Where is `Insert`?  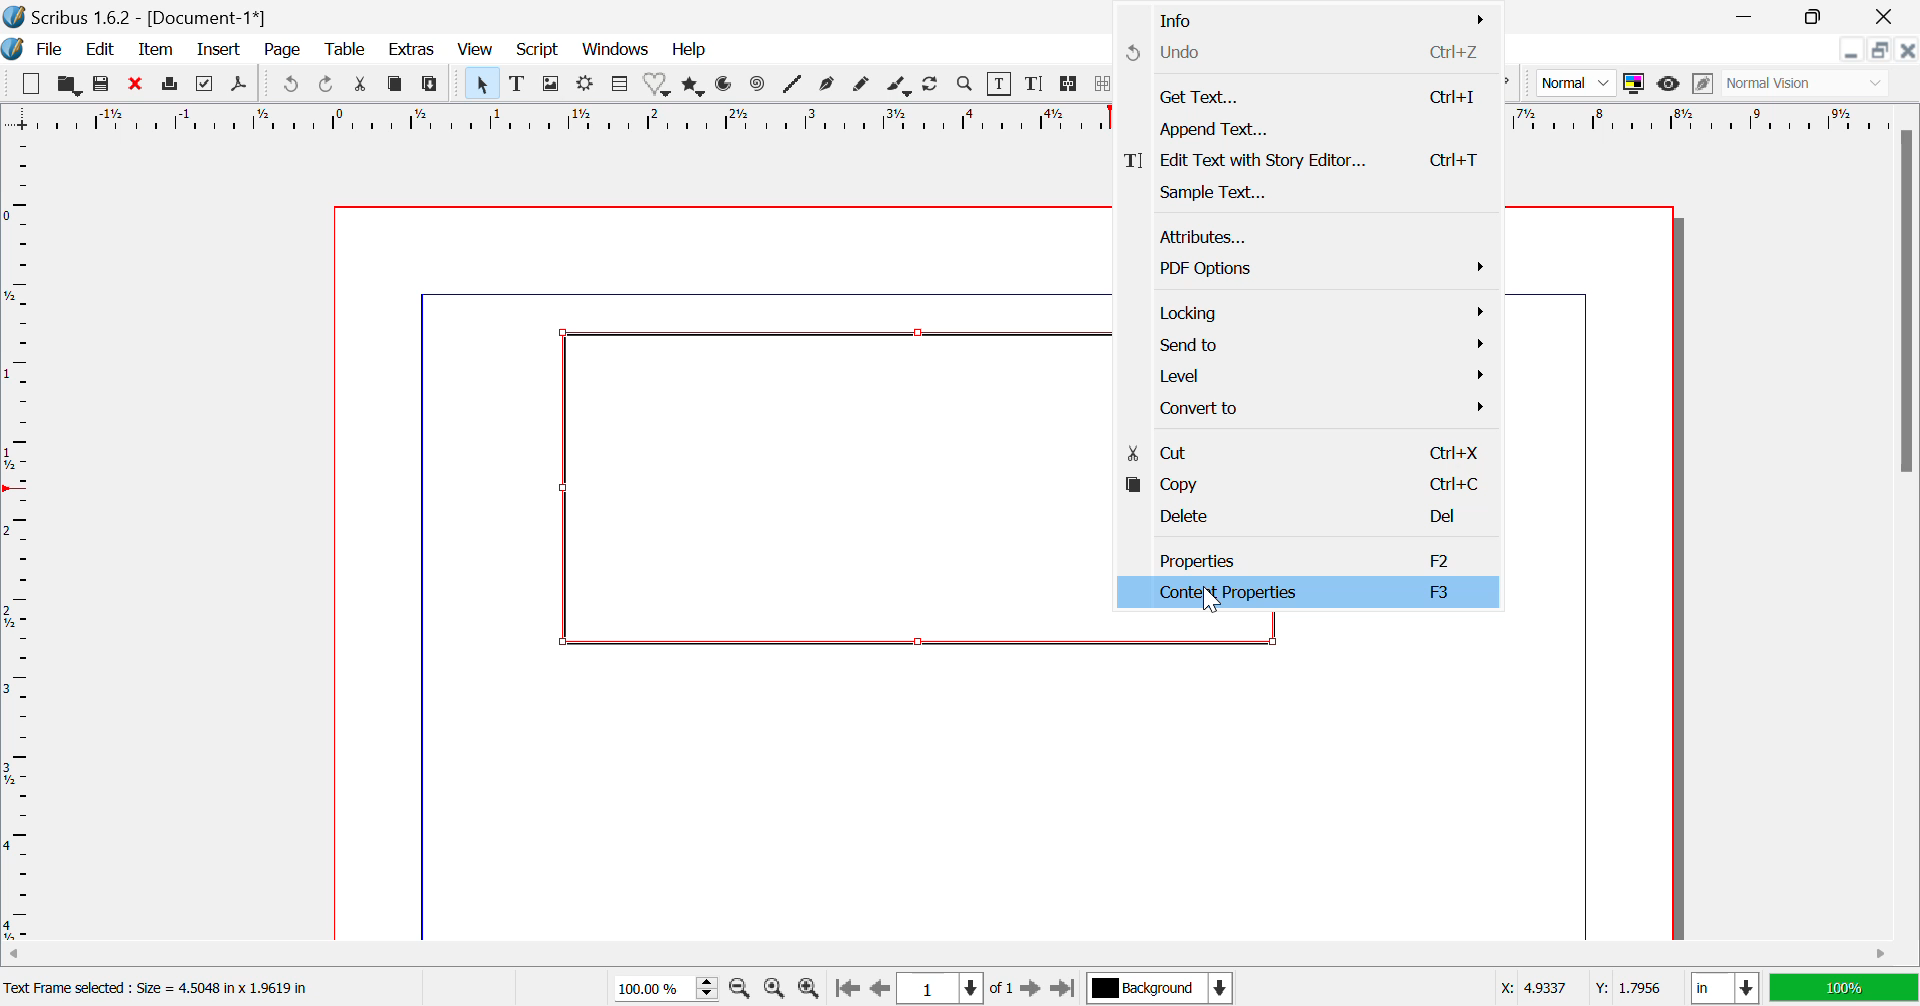 Insert is located at coordinates (221, 50).